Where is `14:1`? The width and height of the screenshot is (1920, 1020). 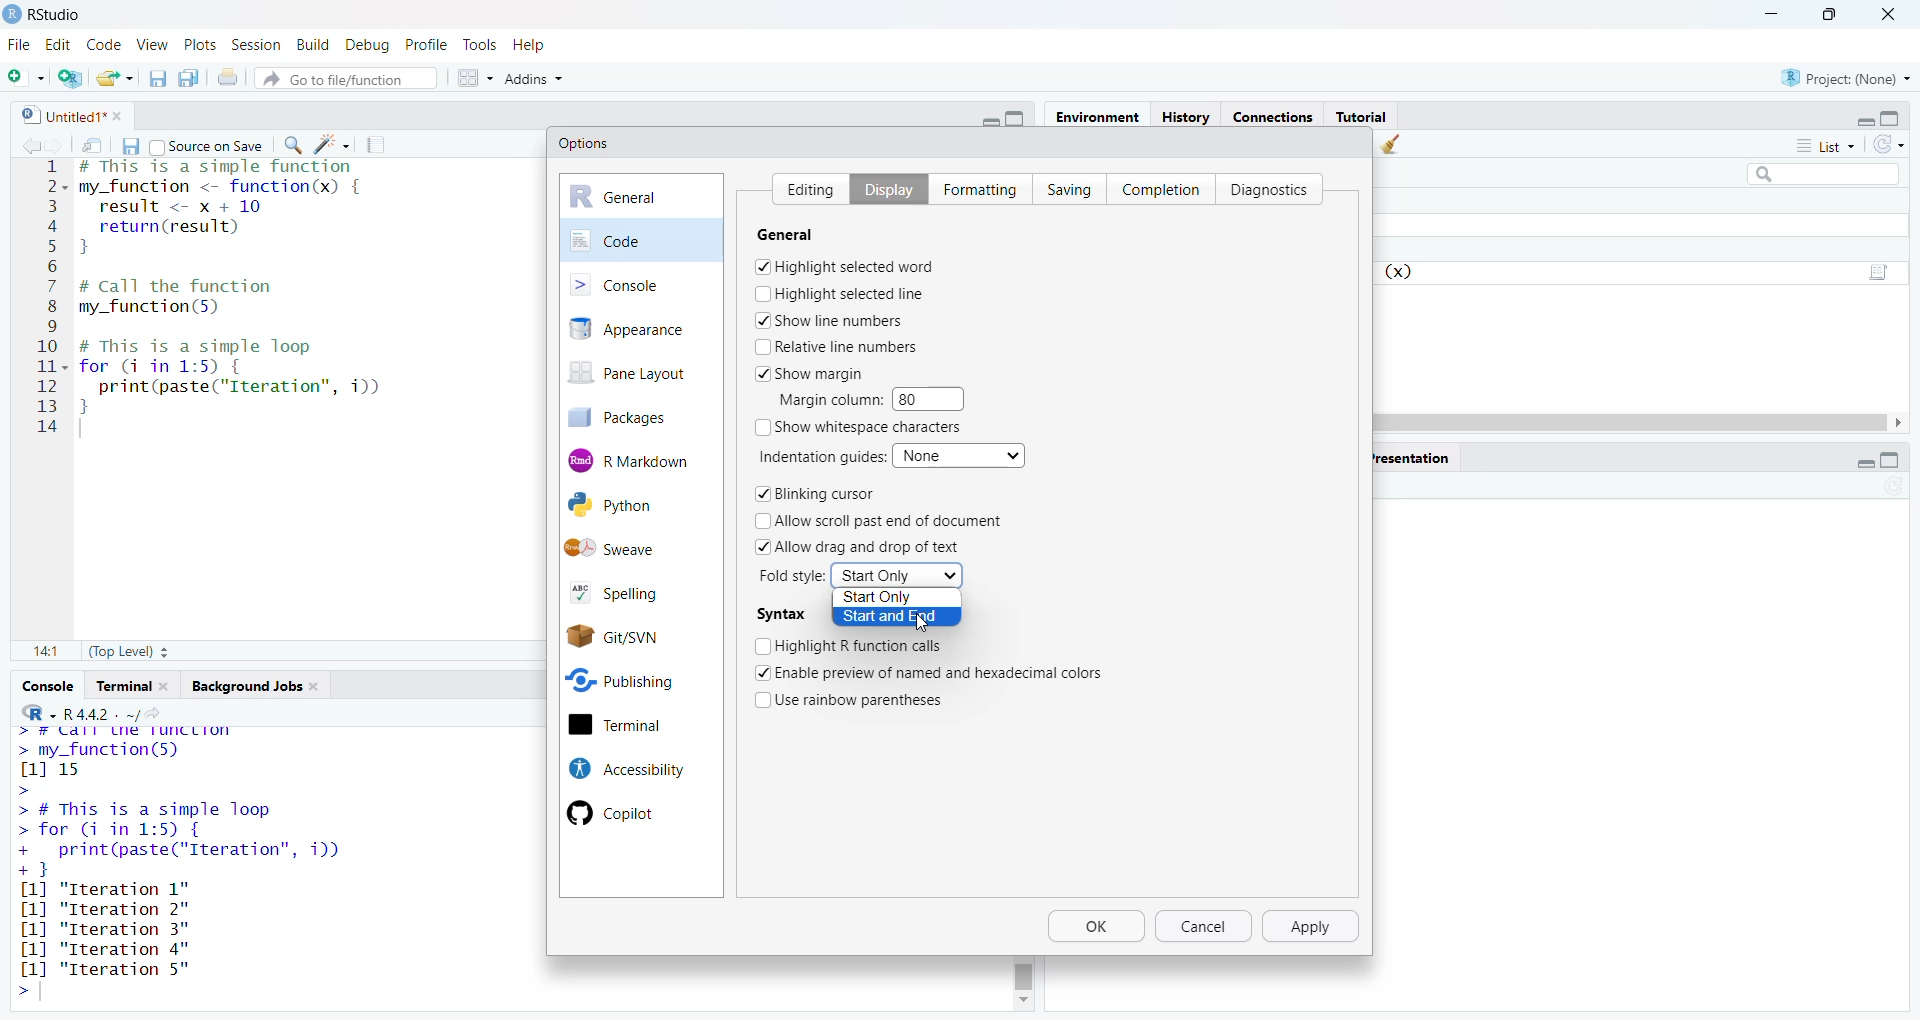 14:1 is located at coordinates (45, 653).